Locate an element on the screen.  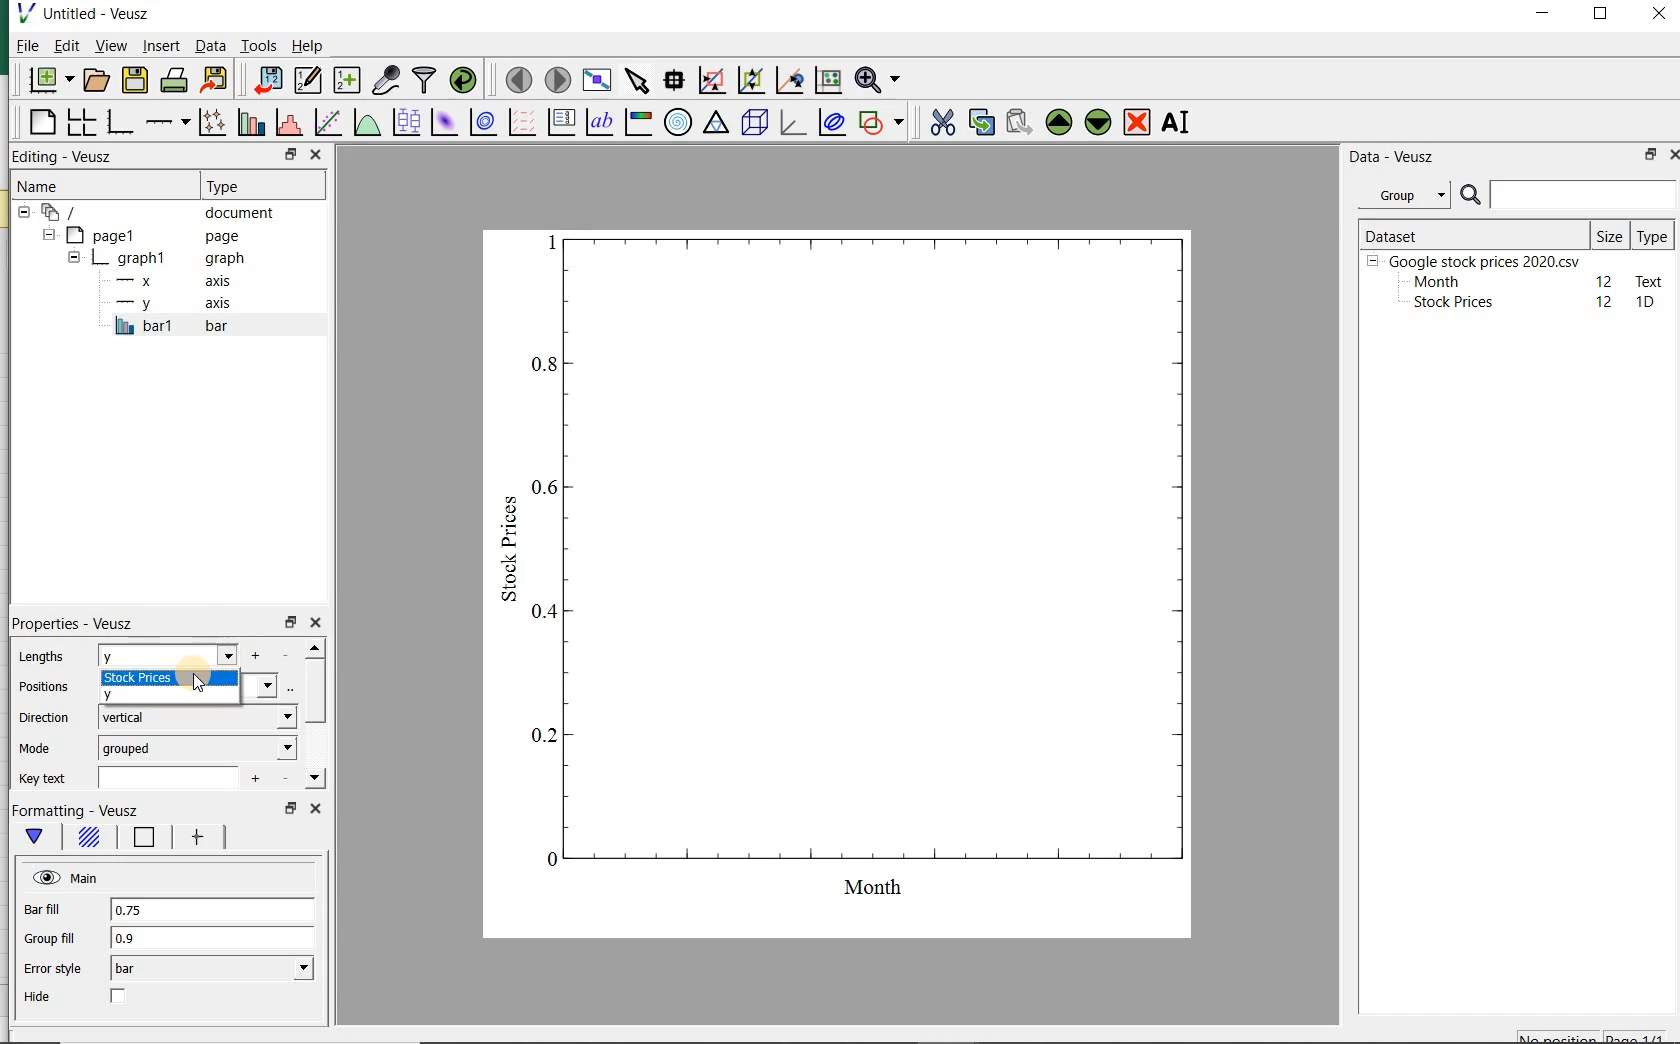
move the selected widget down is located at coordinates (1098, 122).